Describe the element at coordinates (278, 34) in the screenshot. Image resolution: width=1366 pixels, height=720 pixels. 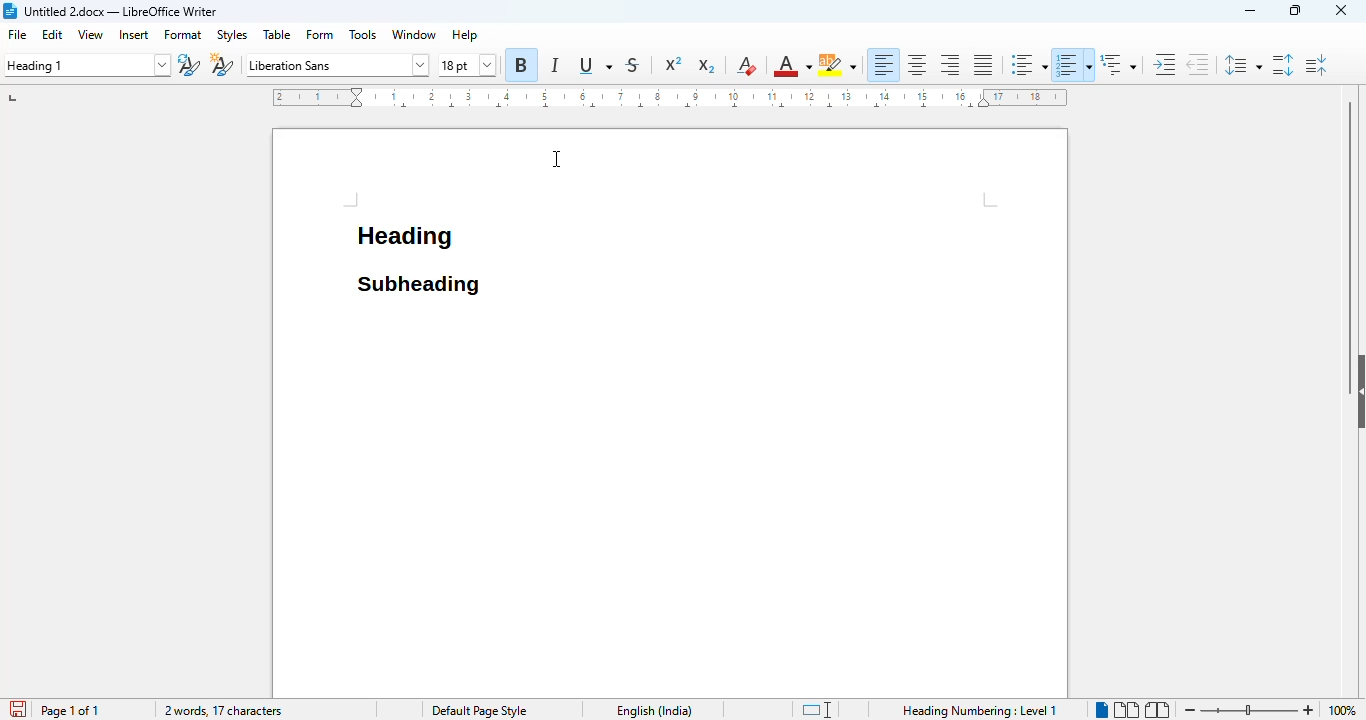
I see `table` at that location.